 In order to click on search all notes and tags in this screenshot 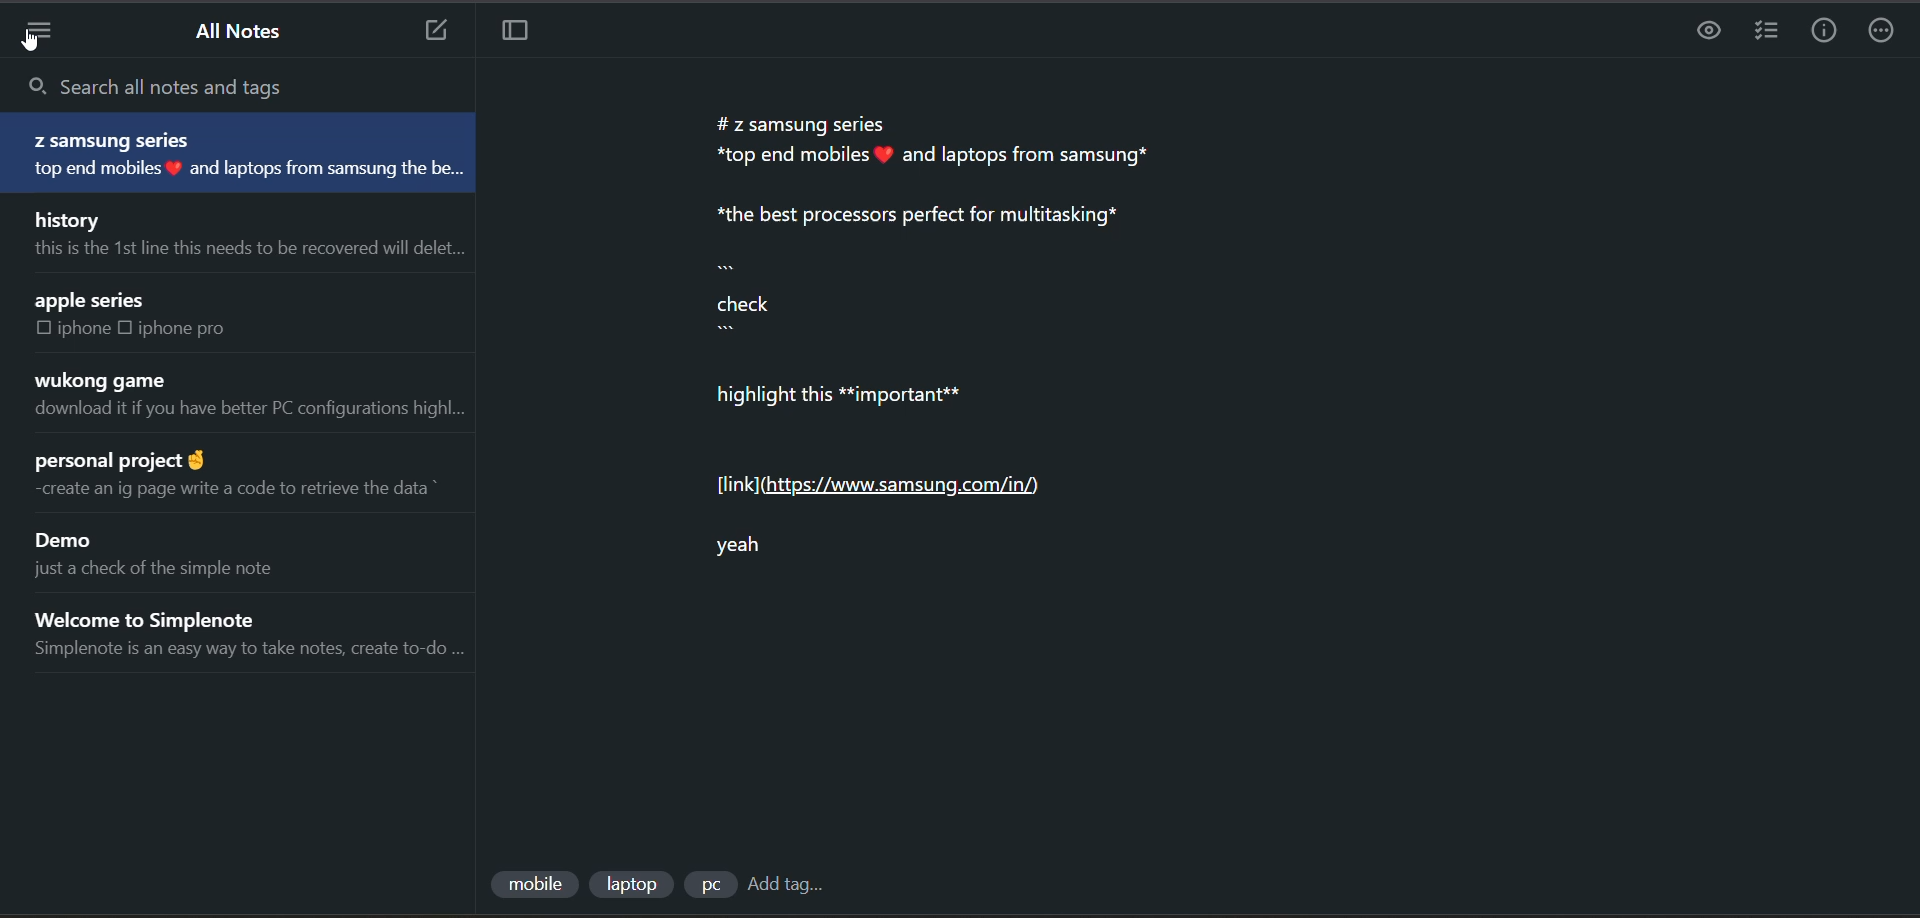, I will do `click(190, 86)`.